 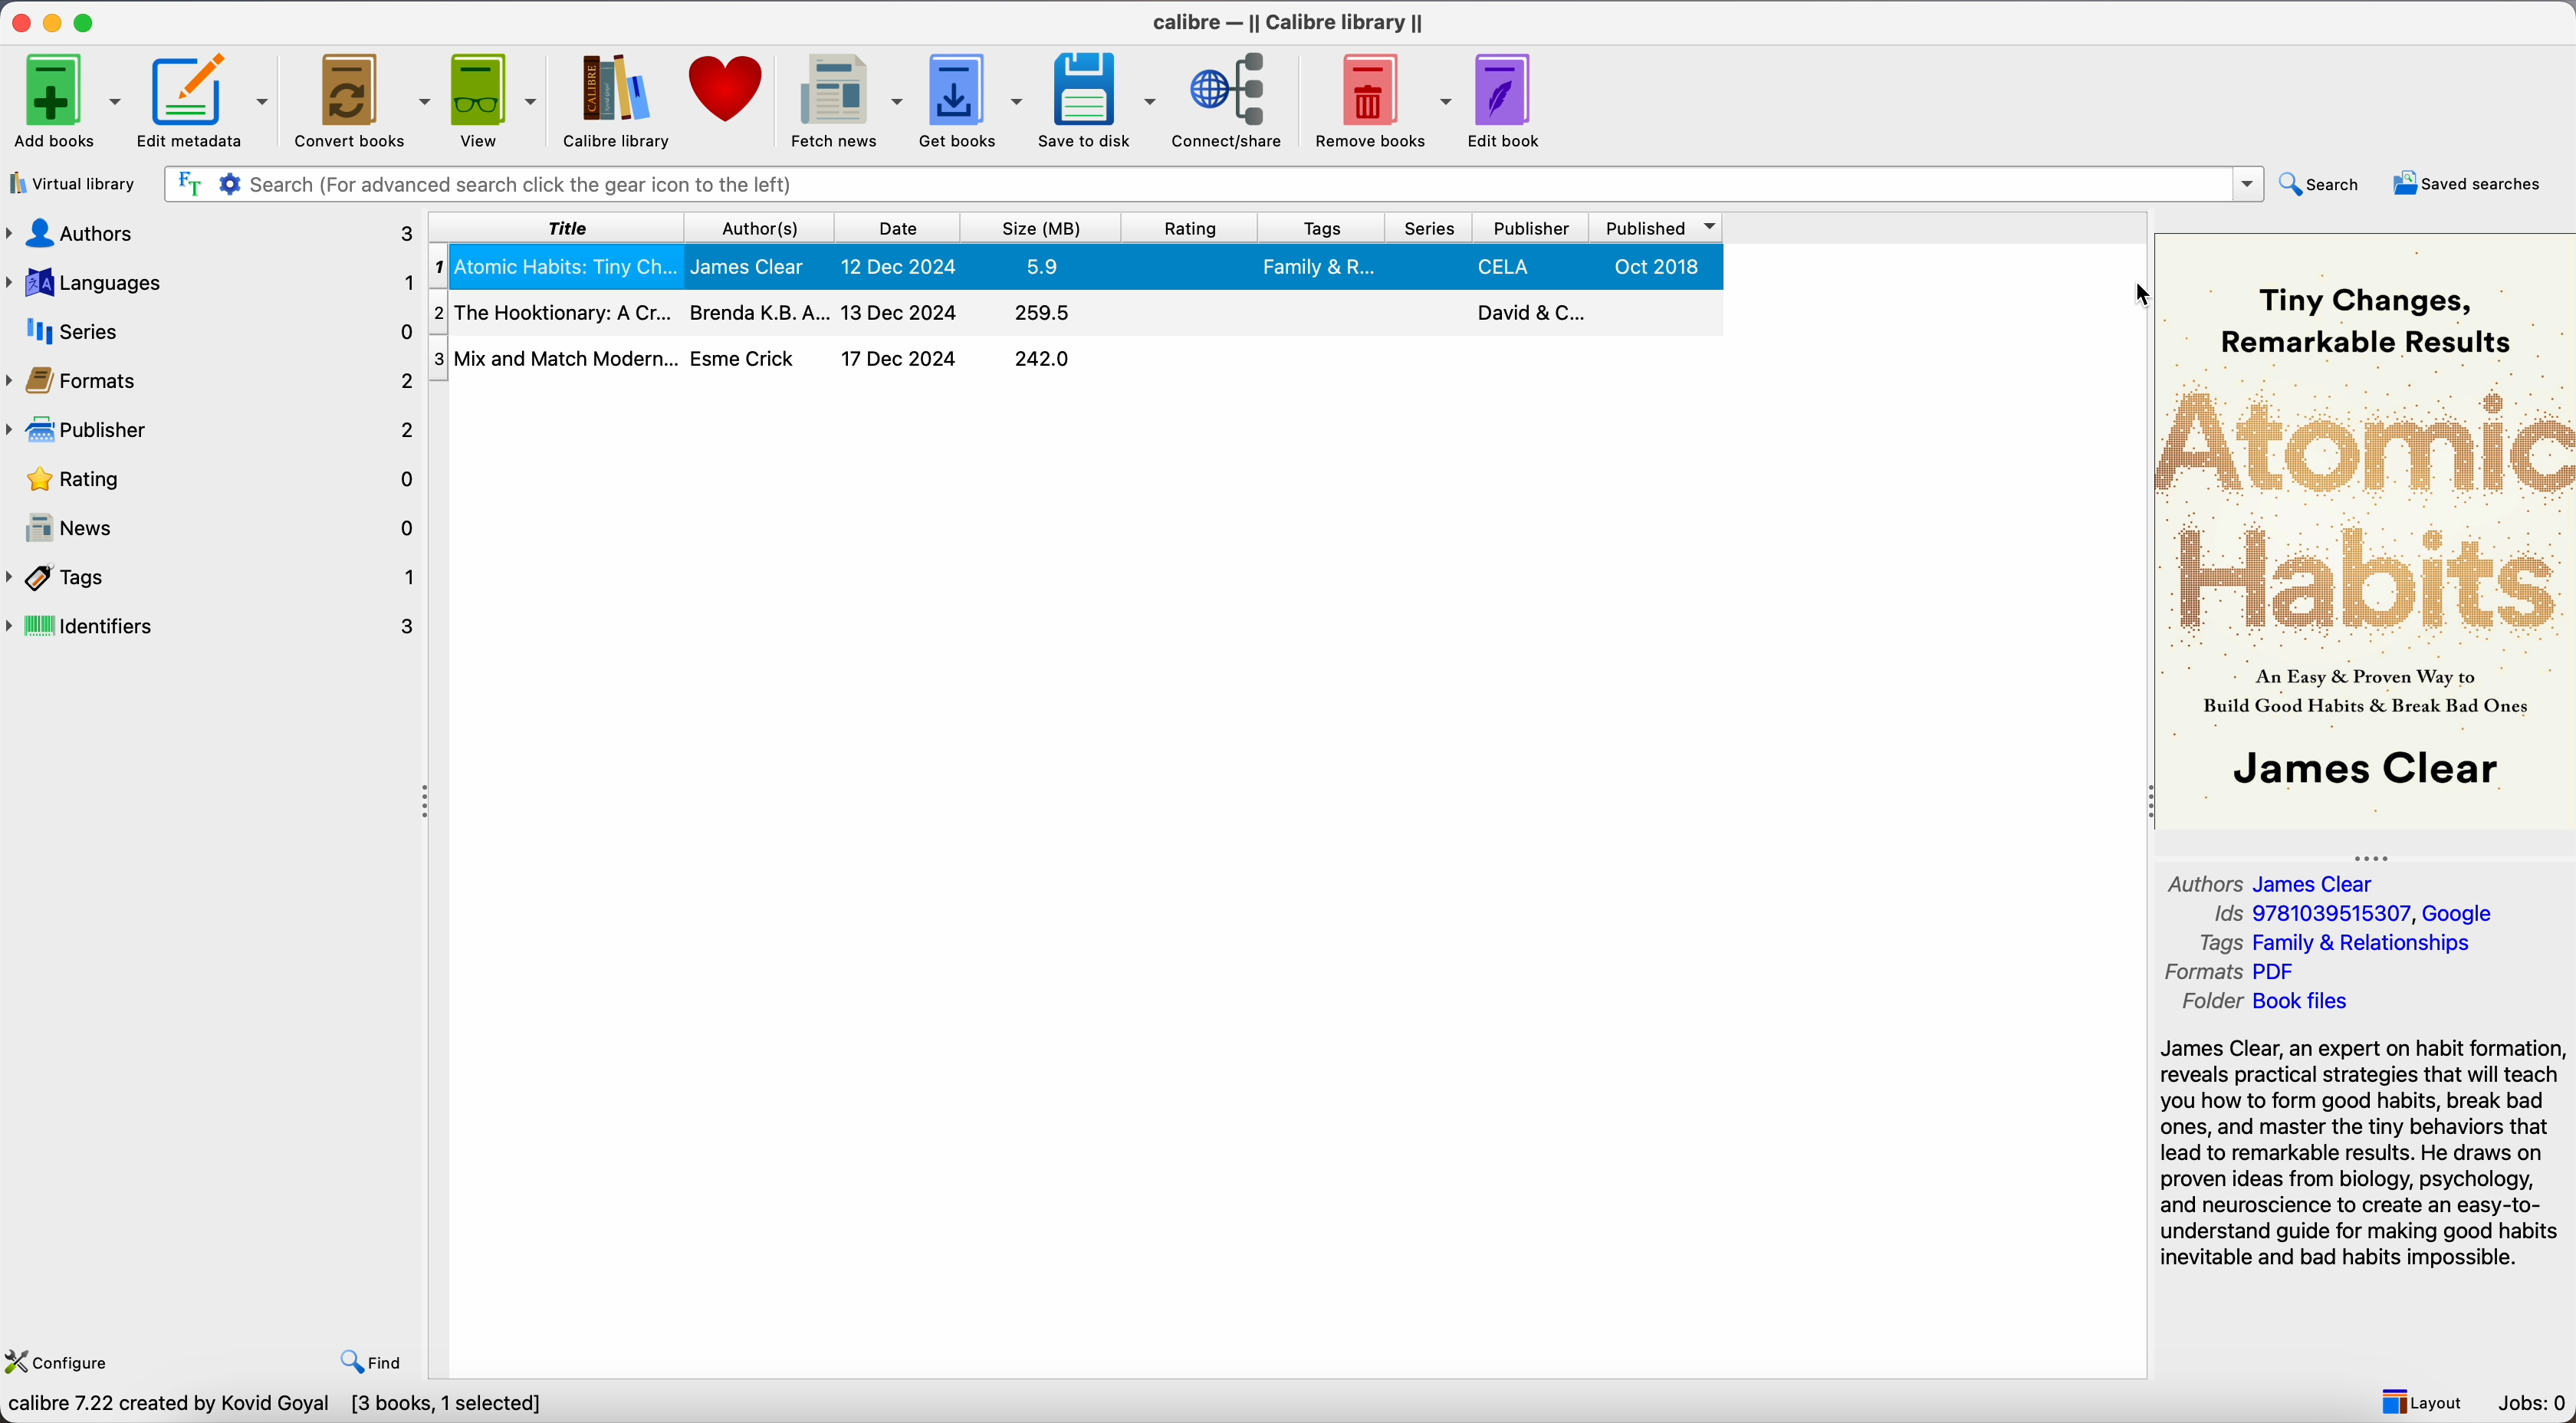 I want to click on Convert books, so click(x=360, y=99).